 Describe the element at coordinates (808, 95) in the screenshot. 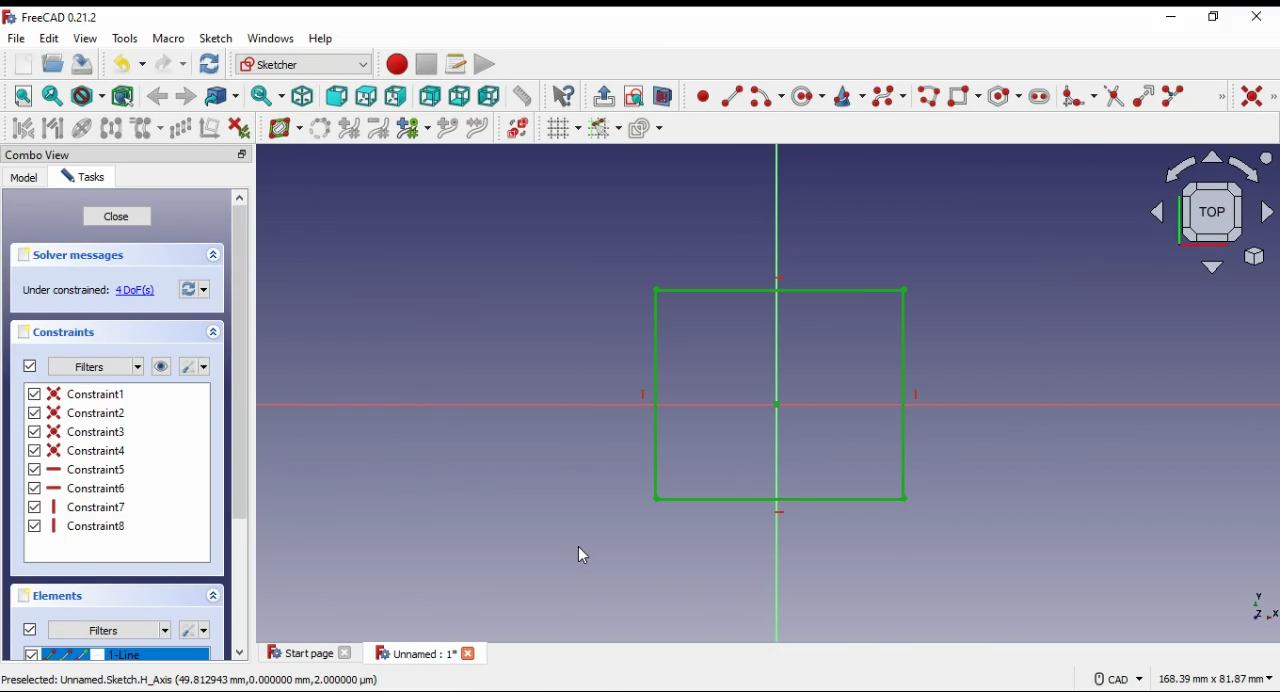

I see `create circle` at that location.